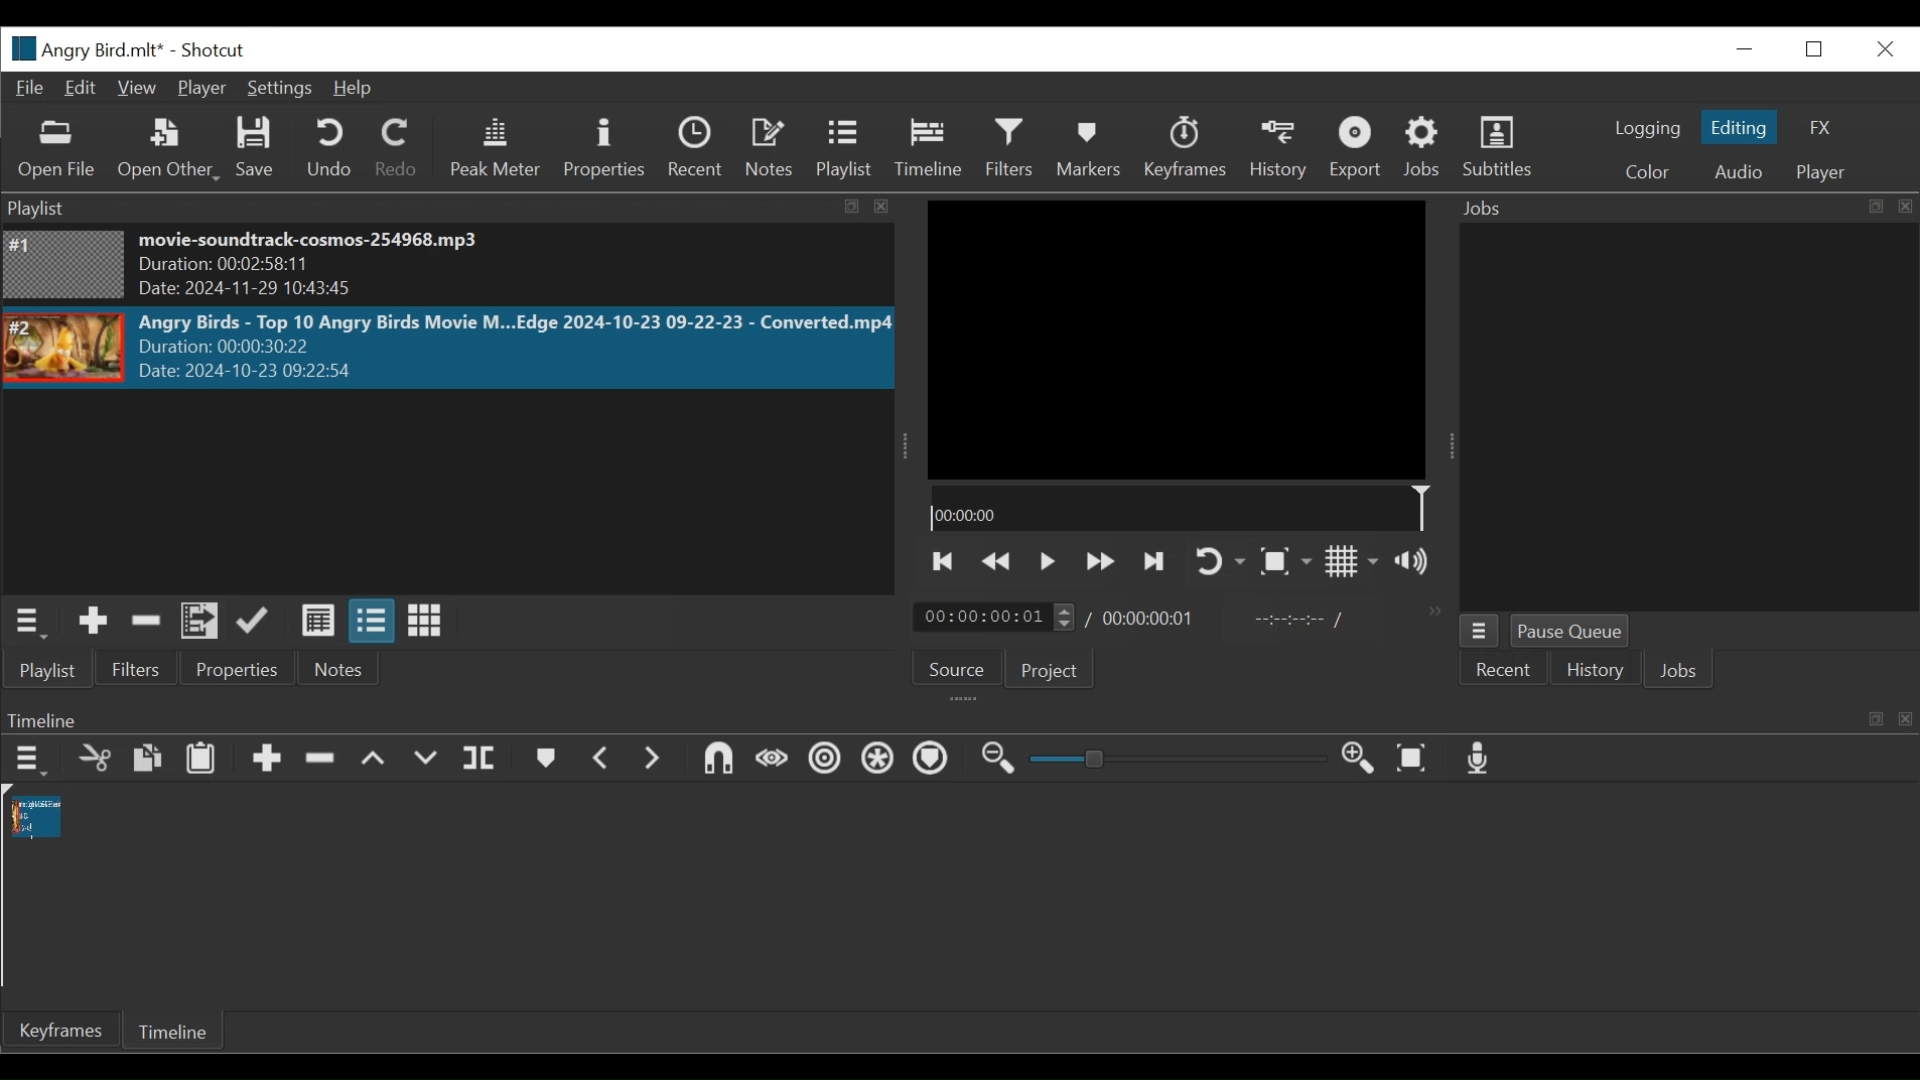 The height and width of the screenshot is (1080, 1920). What do you see at coordinates (65, 264) in the screenshot?
I see `Image` at bounding box center [65, 264].